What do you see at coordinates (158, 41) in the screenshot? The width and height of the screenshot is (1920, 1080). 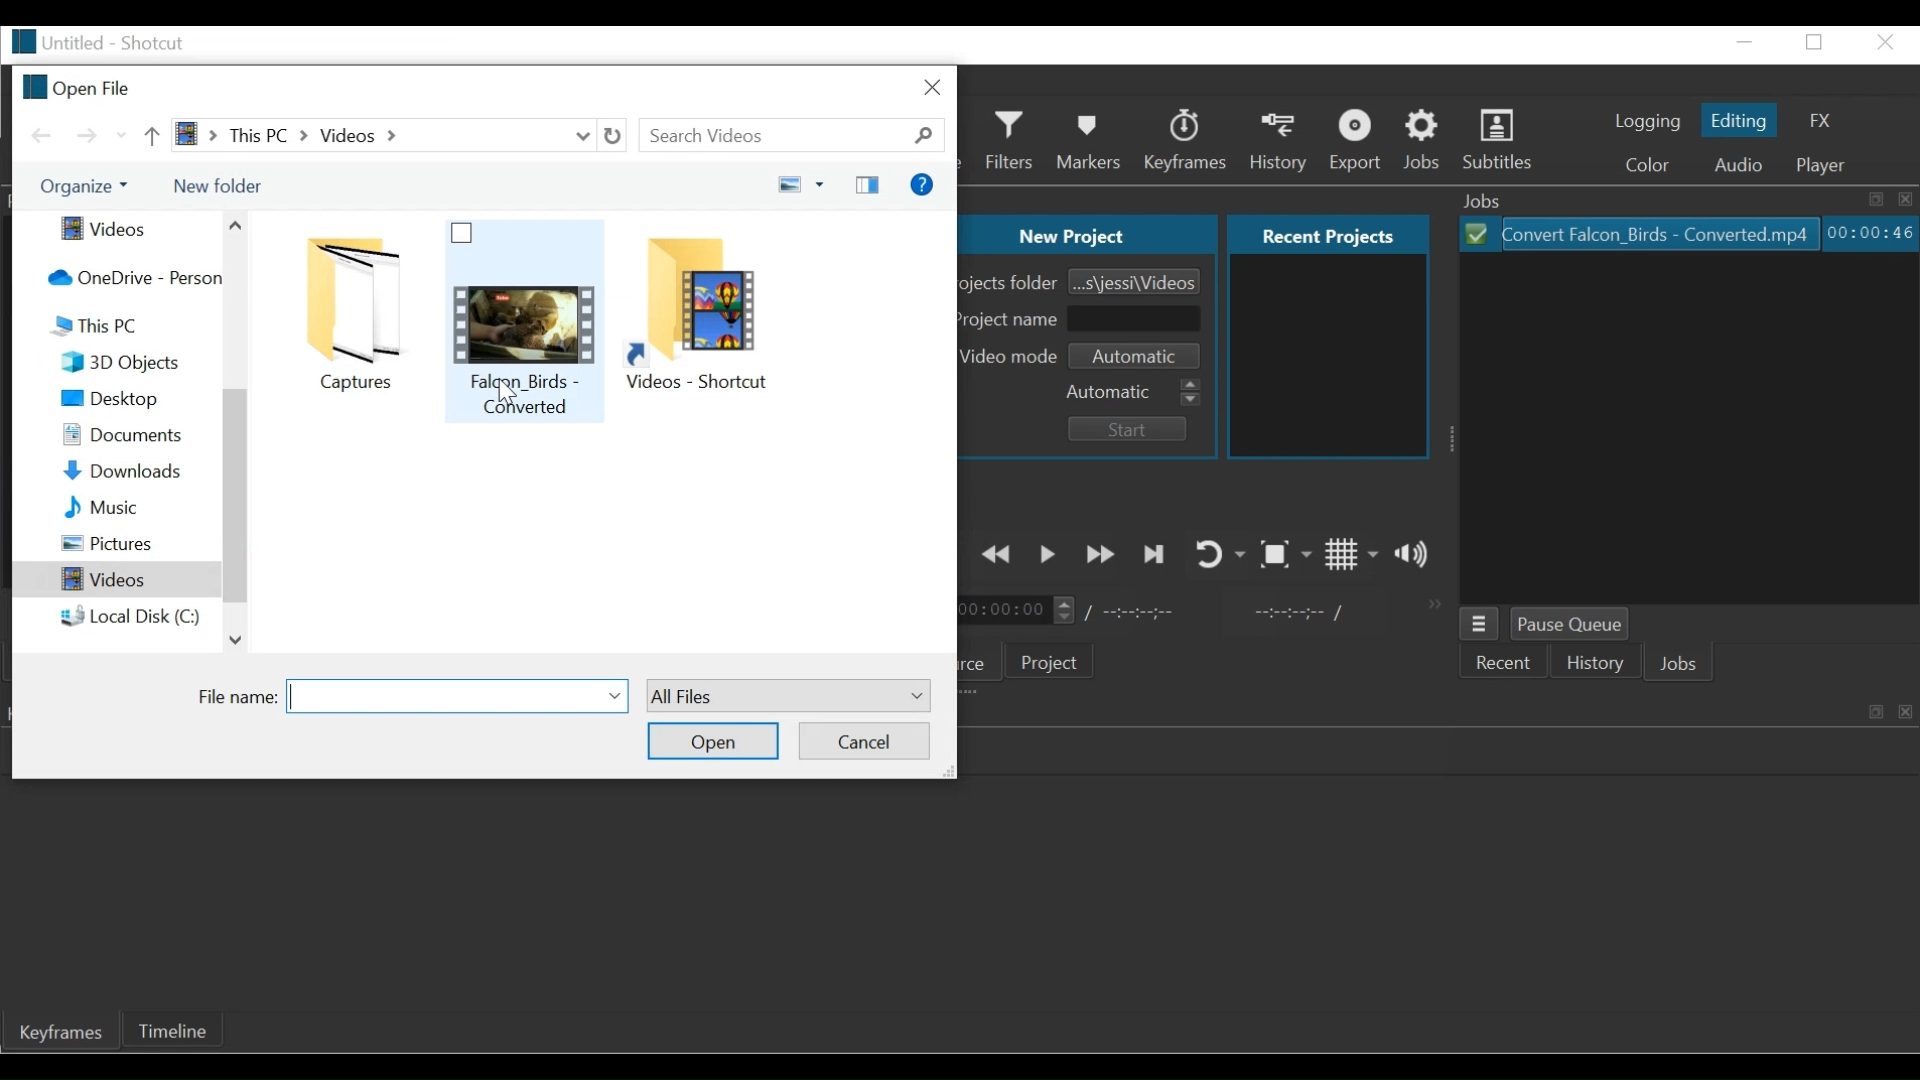 I see `Shotcut` at bounding box center [158, 41].